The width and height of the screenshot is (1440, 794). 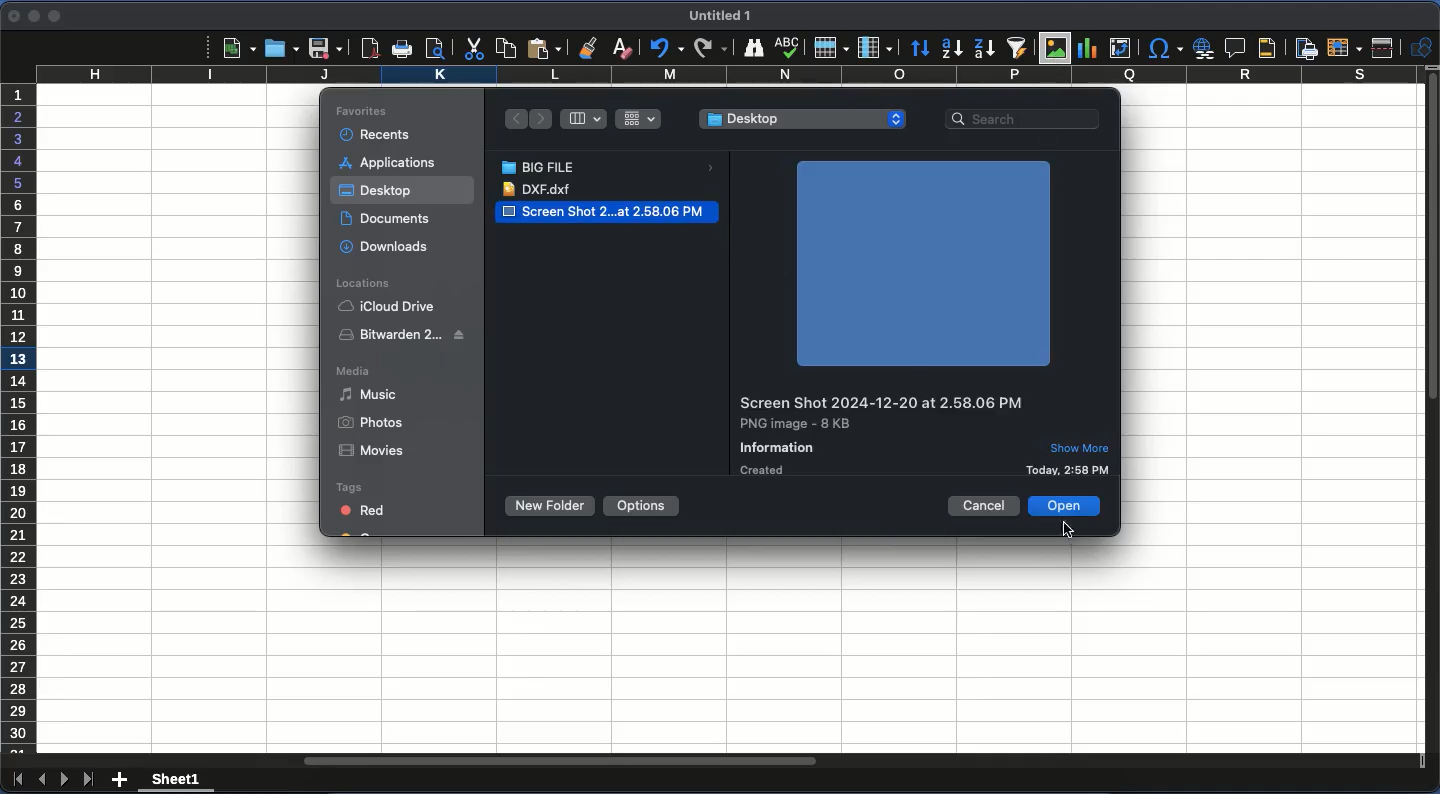 What do you see at coordinates (1075, 469) in the screenshot?
I see `details` at bounding box center [1075, 469].